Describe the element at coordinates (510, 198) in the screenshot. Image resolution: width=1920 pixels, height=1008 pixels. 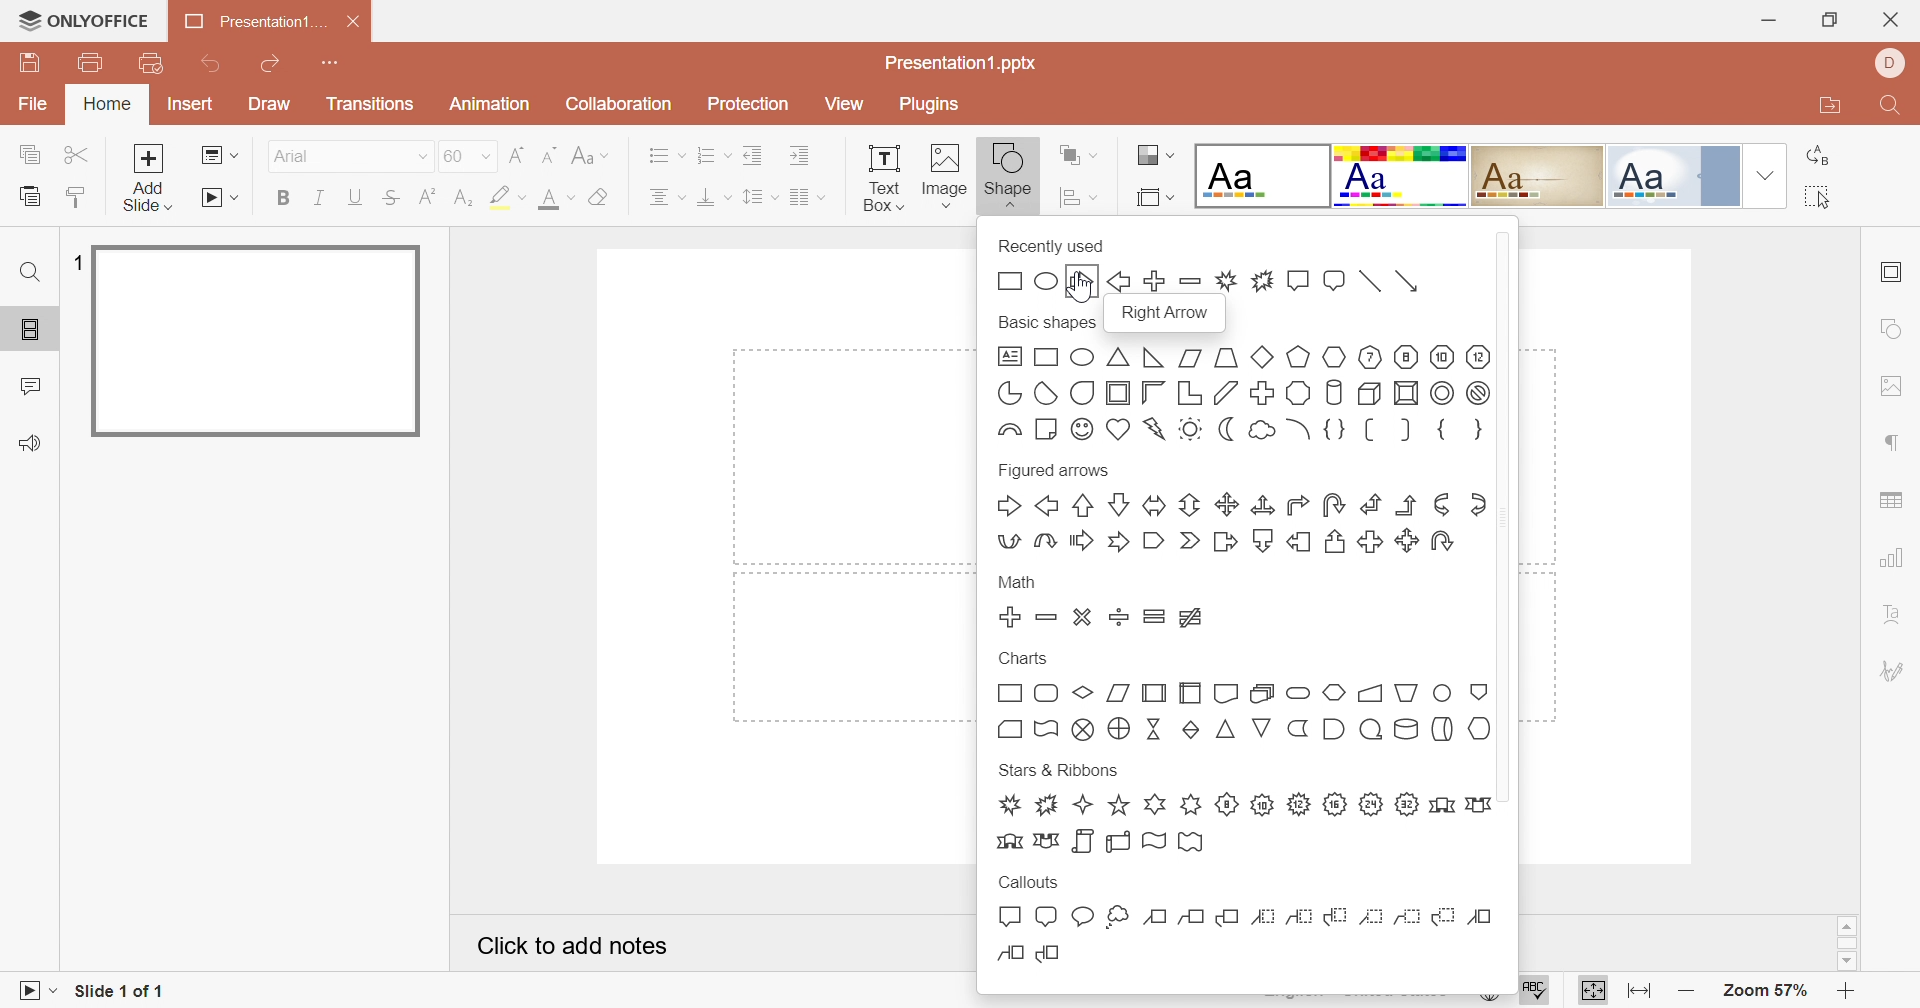
I see `Highlight color` at that location.